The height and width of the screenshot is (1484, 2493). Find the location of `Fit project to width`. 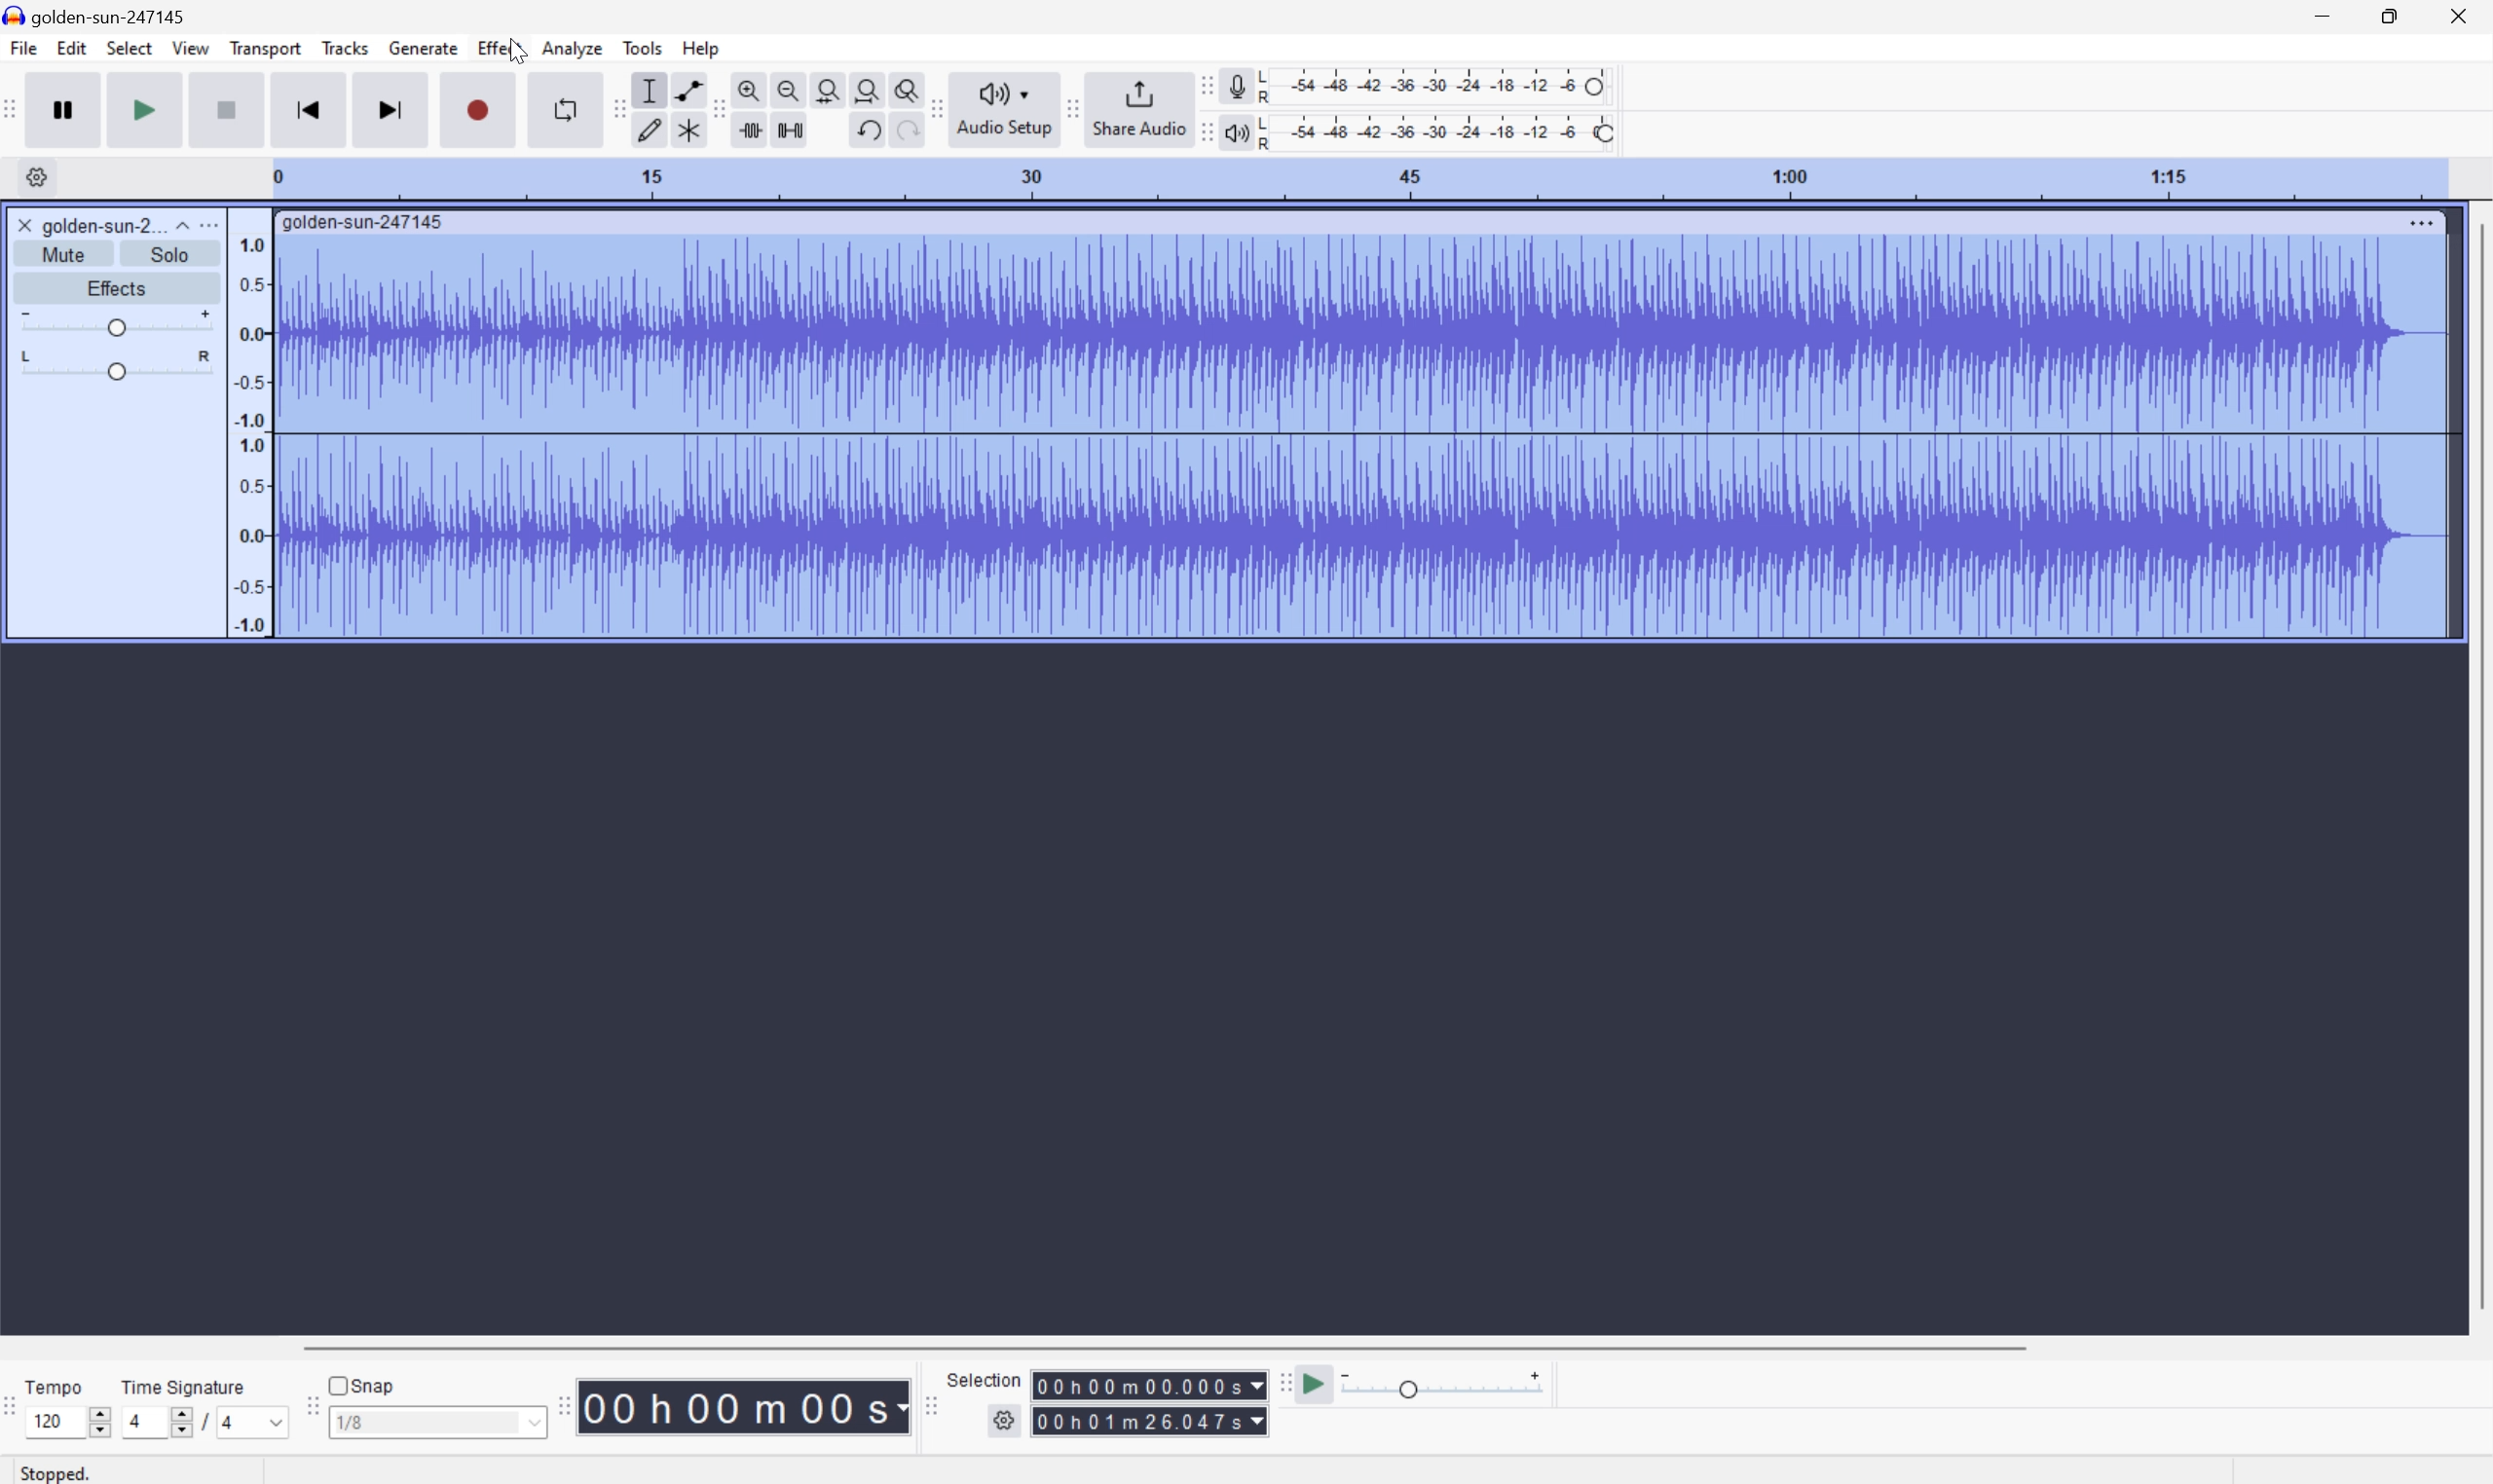

Fit project to width is located at coordinates (865, 86).